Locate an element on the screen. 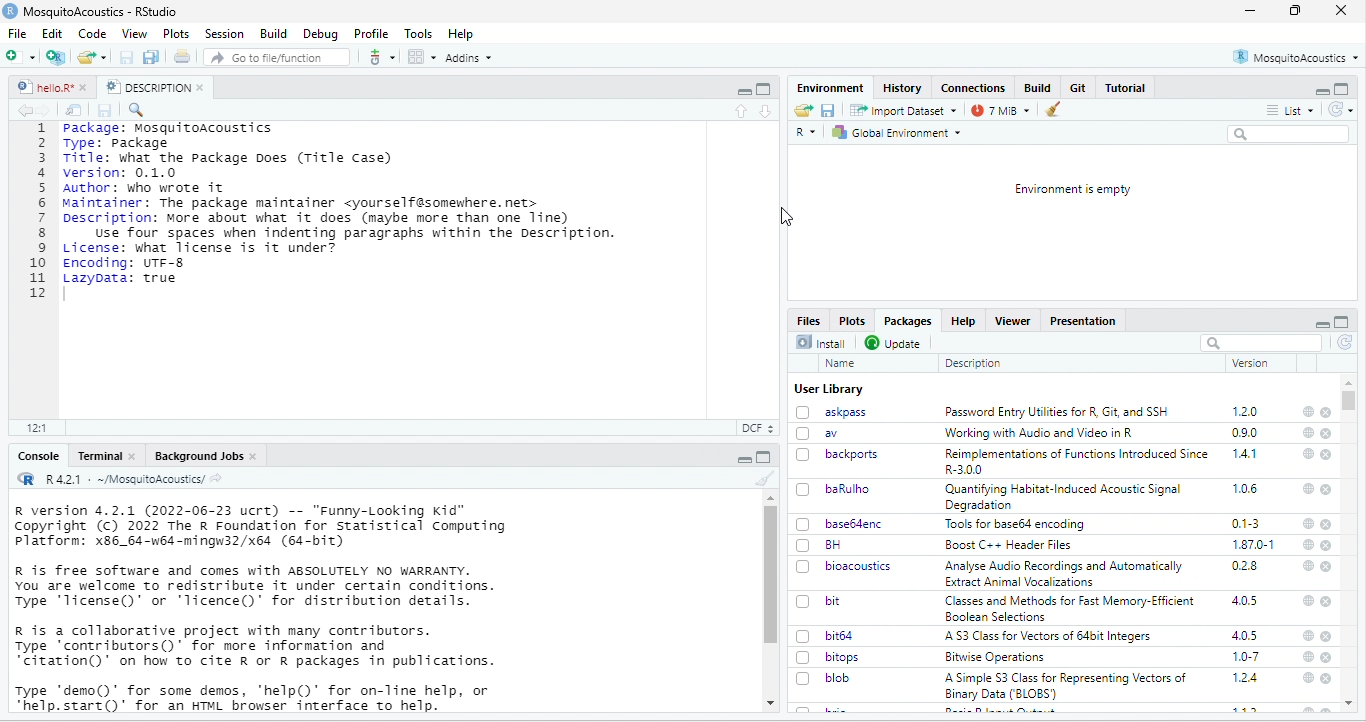 This screenshot has width=1366, height=722. Build is located at coordinates (271, 33).